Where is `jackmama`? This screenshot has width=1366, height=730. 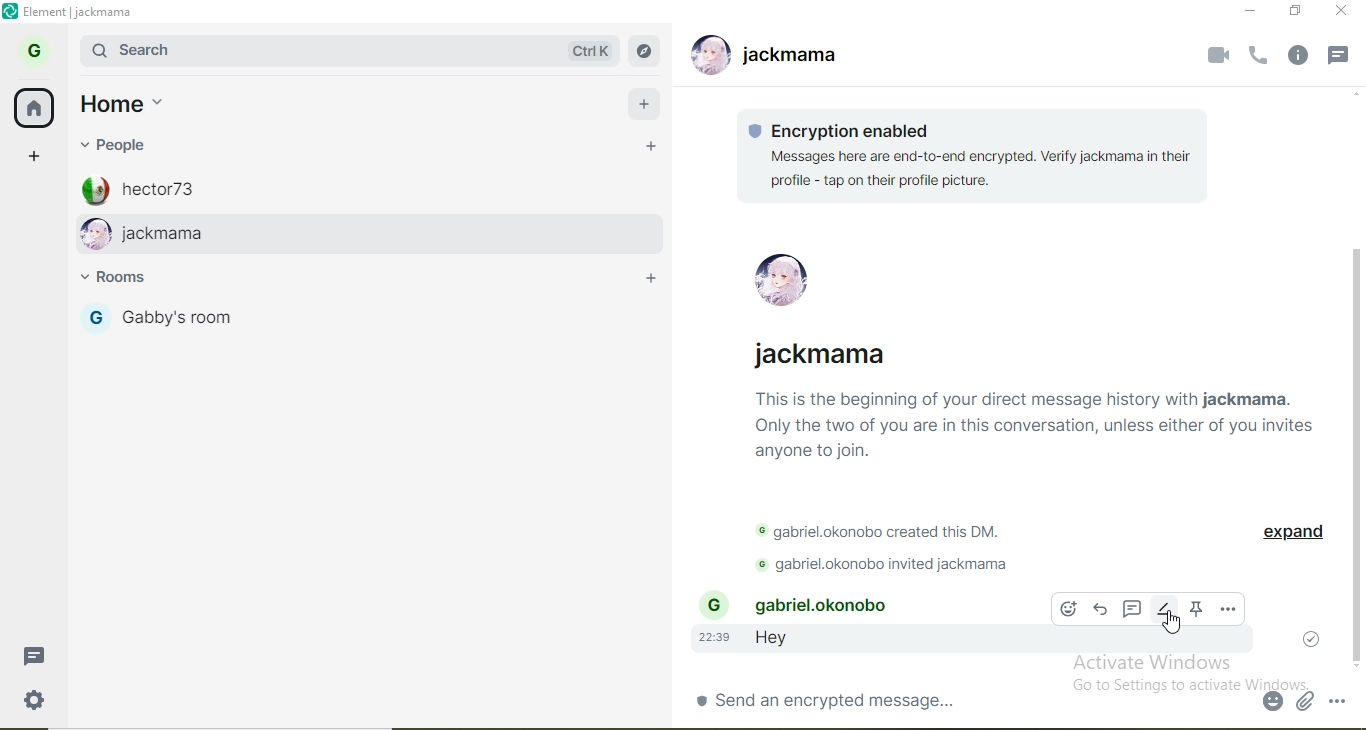
jackmama is located at coordinates (387, 235).